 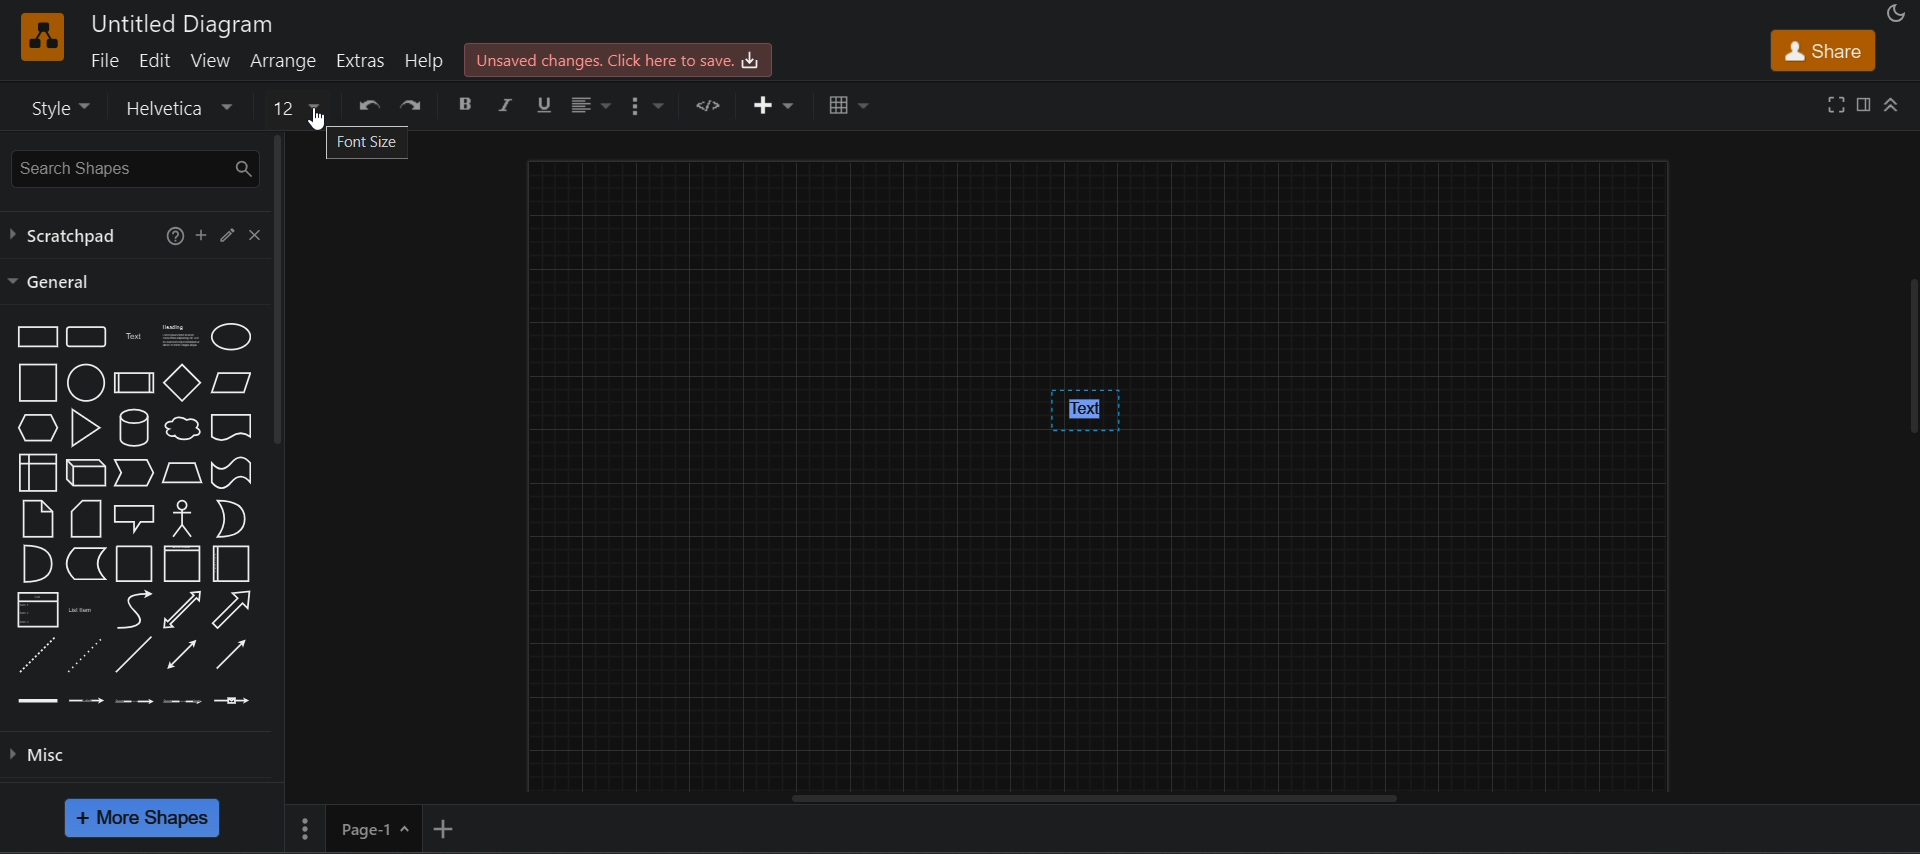 I want to click on font name, so click(x=184, y=106).